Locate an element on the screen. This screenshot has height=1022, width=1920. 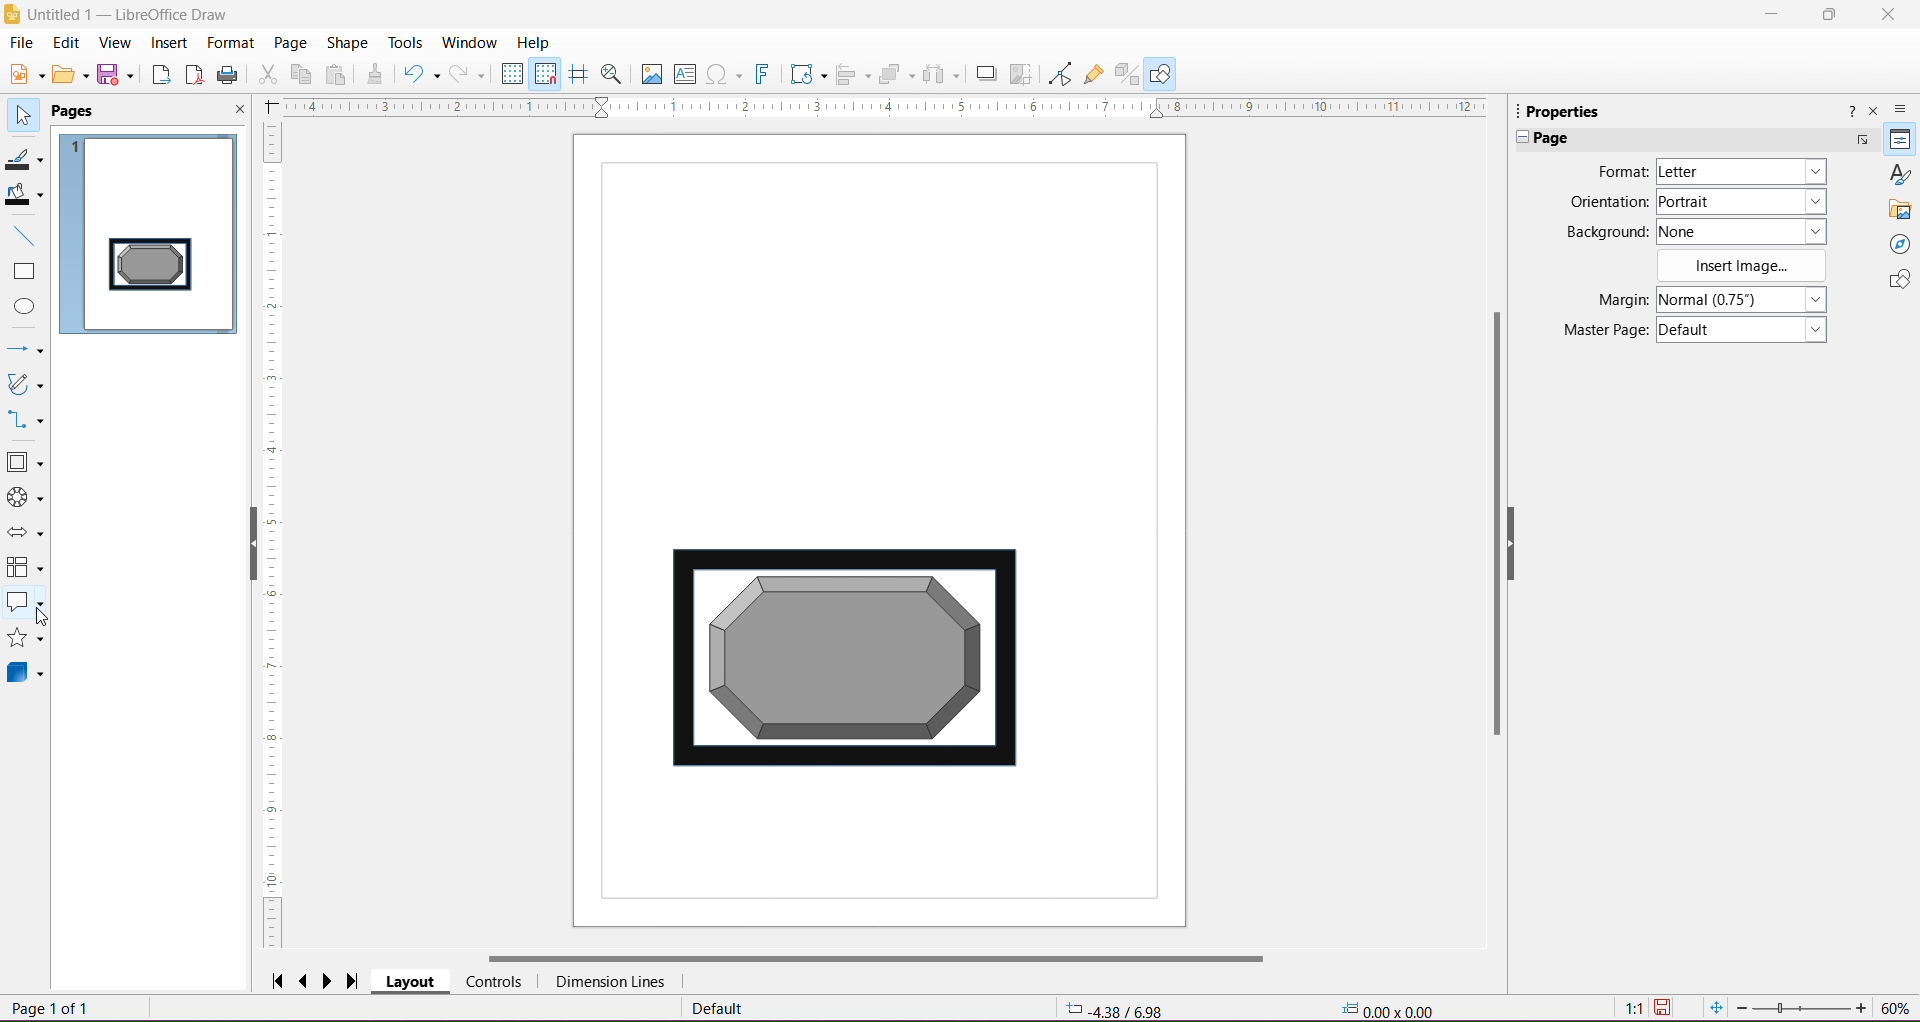
Close is located at coordinates (237, 112).